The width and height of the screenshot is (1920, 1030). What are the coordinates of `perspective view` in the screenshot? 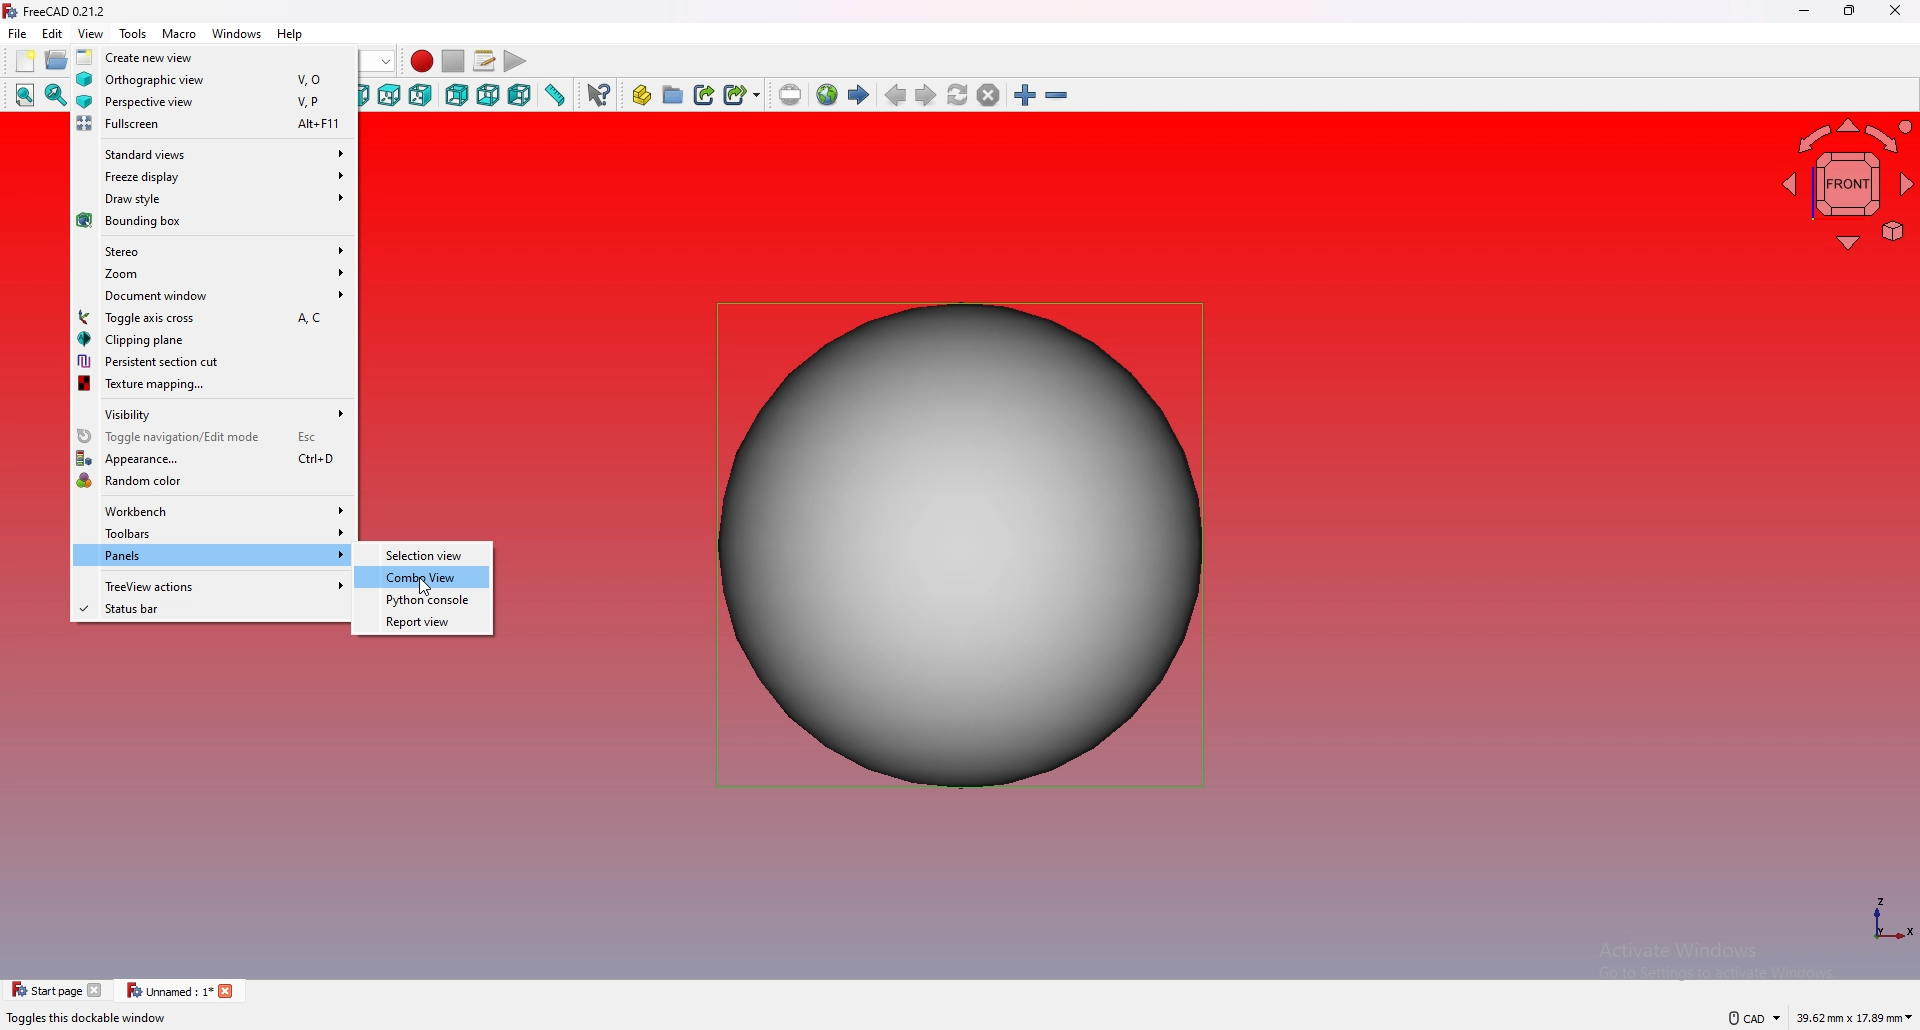 It's located at (214, 101).